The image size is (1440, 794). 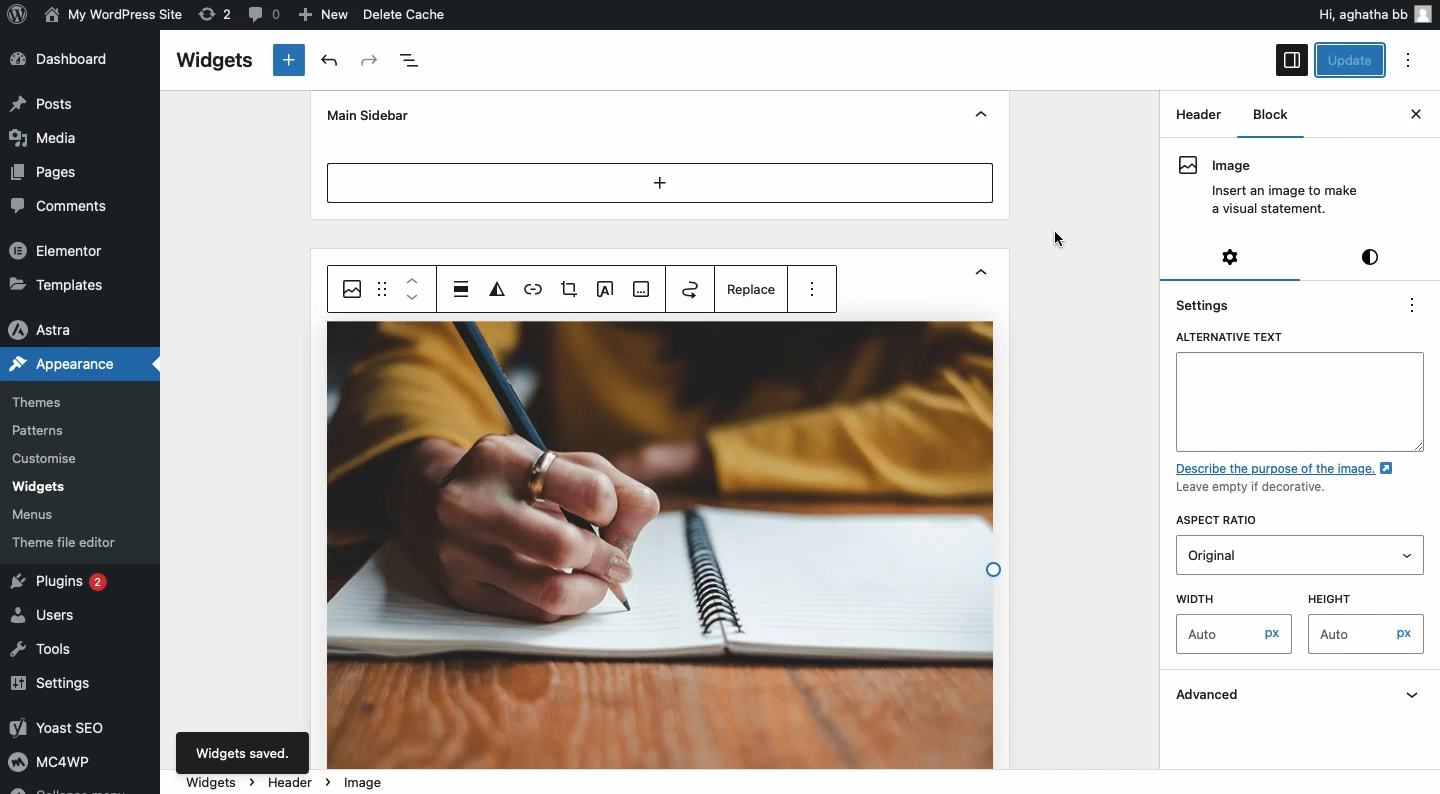 I want to click on Tools, so click(x=43, y=651).